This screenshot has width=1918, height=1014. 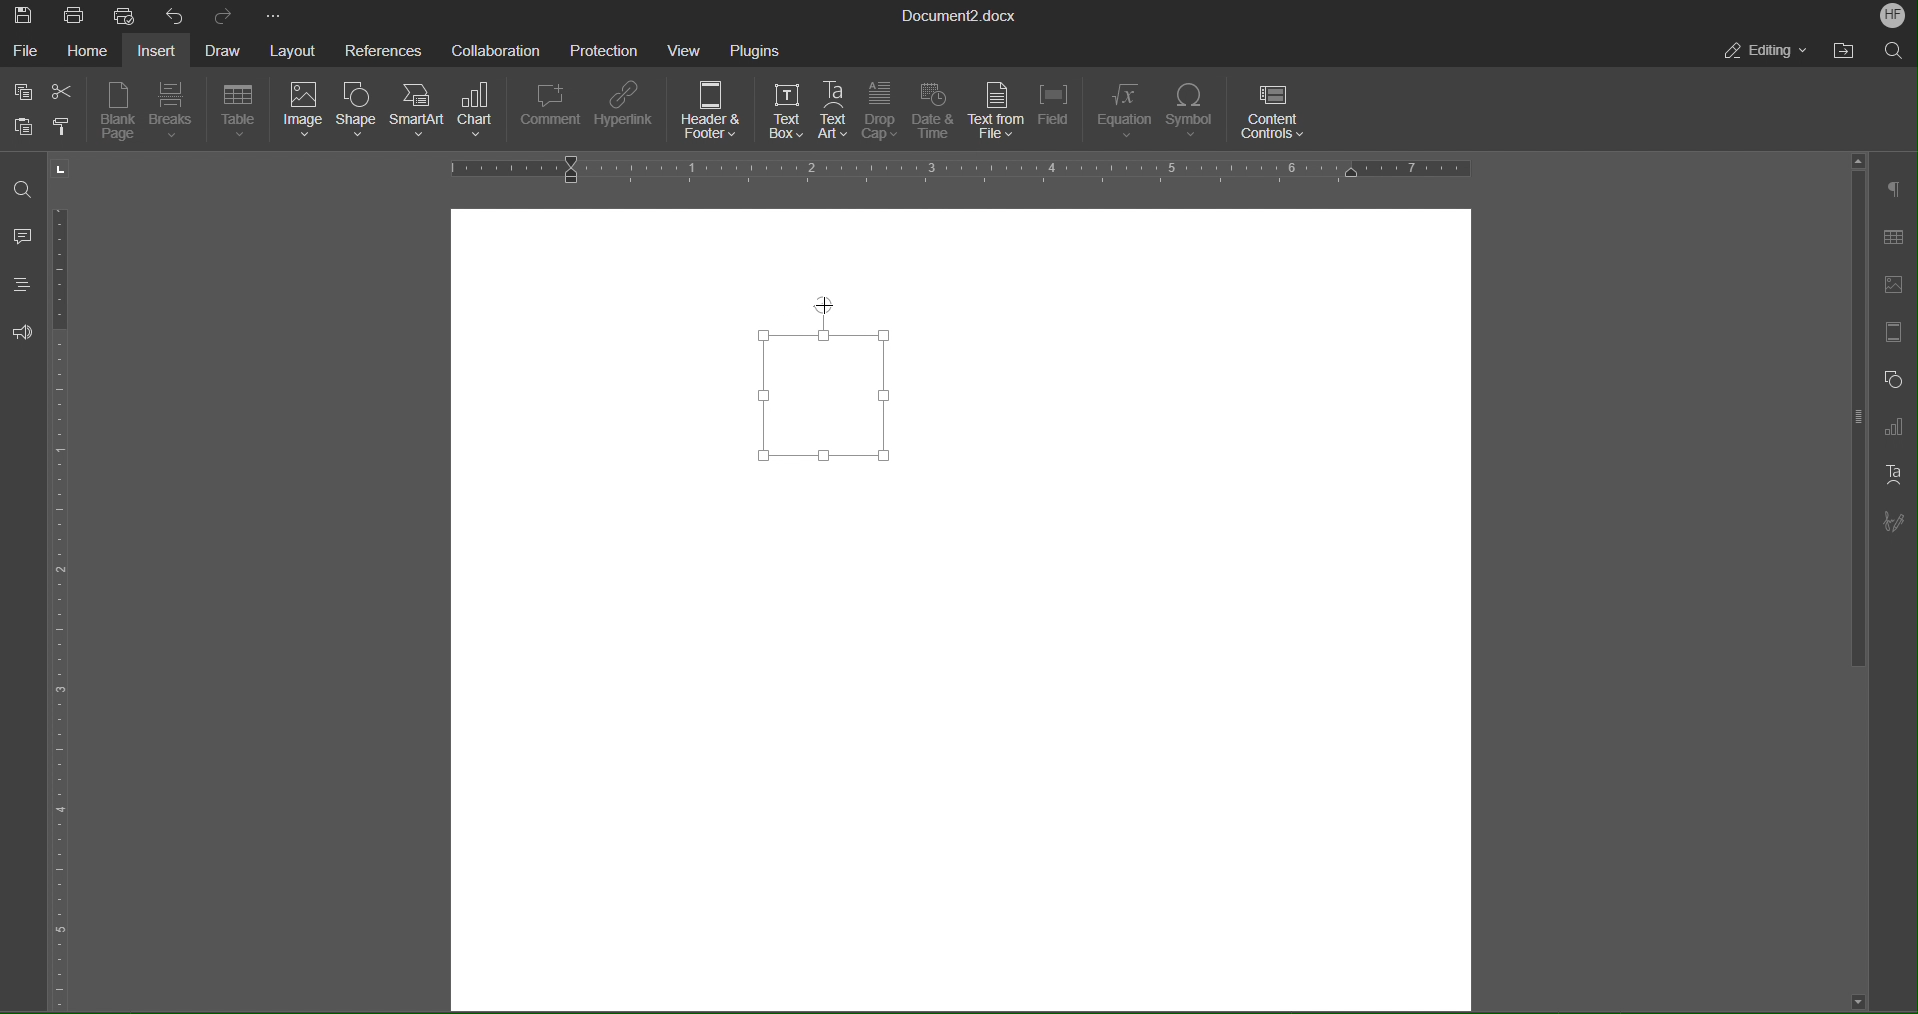 What do you see at coordinates (26, 14) in the screenshot?
I see `Save` at bounding box center [26, 14].